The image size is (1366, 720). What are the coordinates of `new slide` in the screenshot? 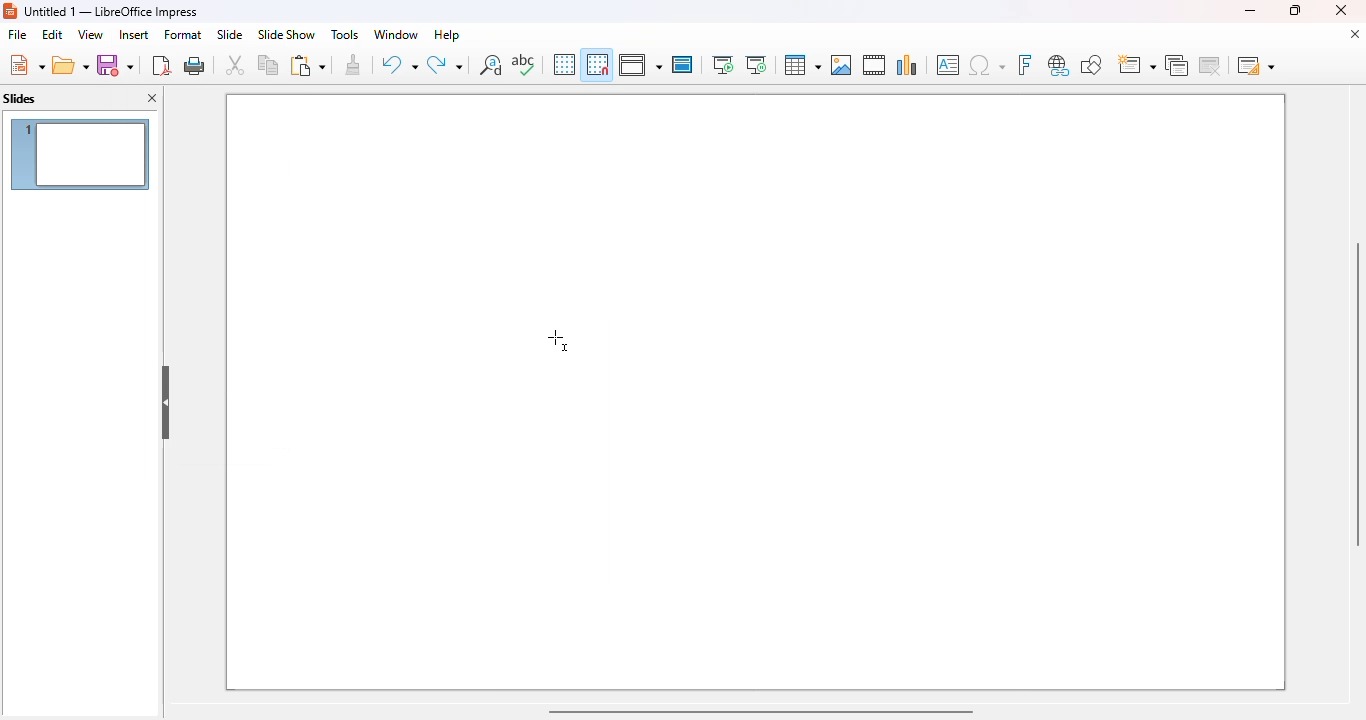 It's located at (1135, 65).